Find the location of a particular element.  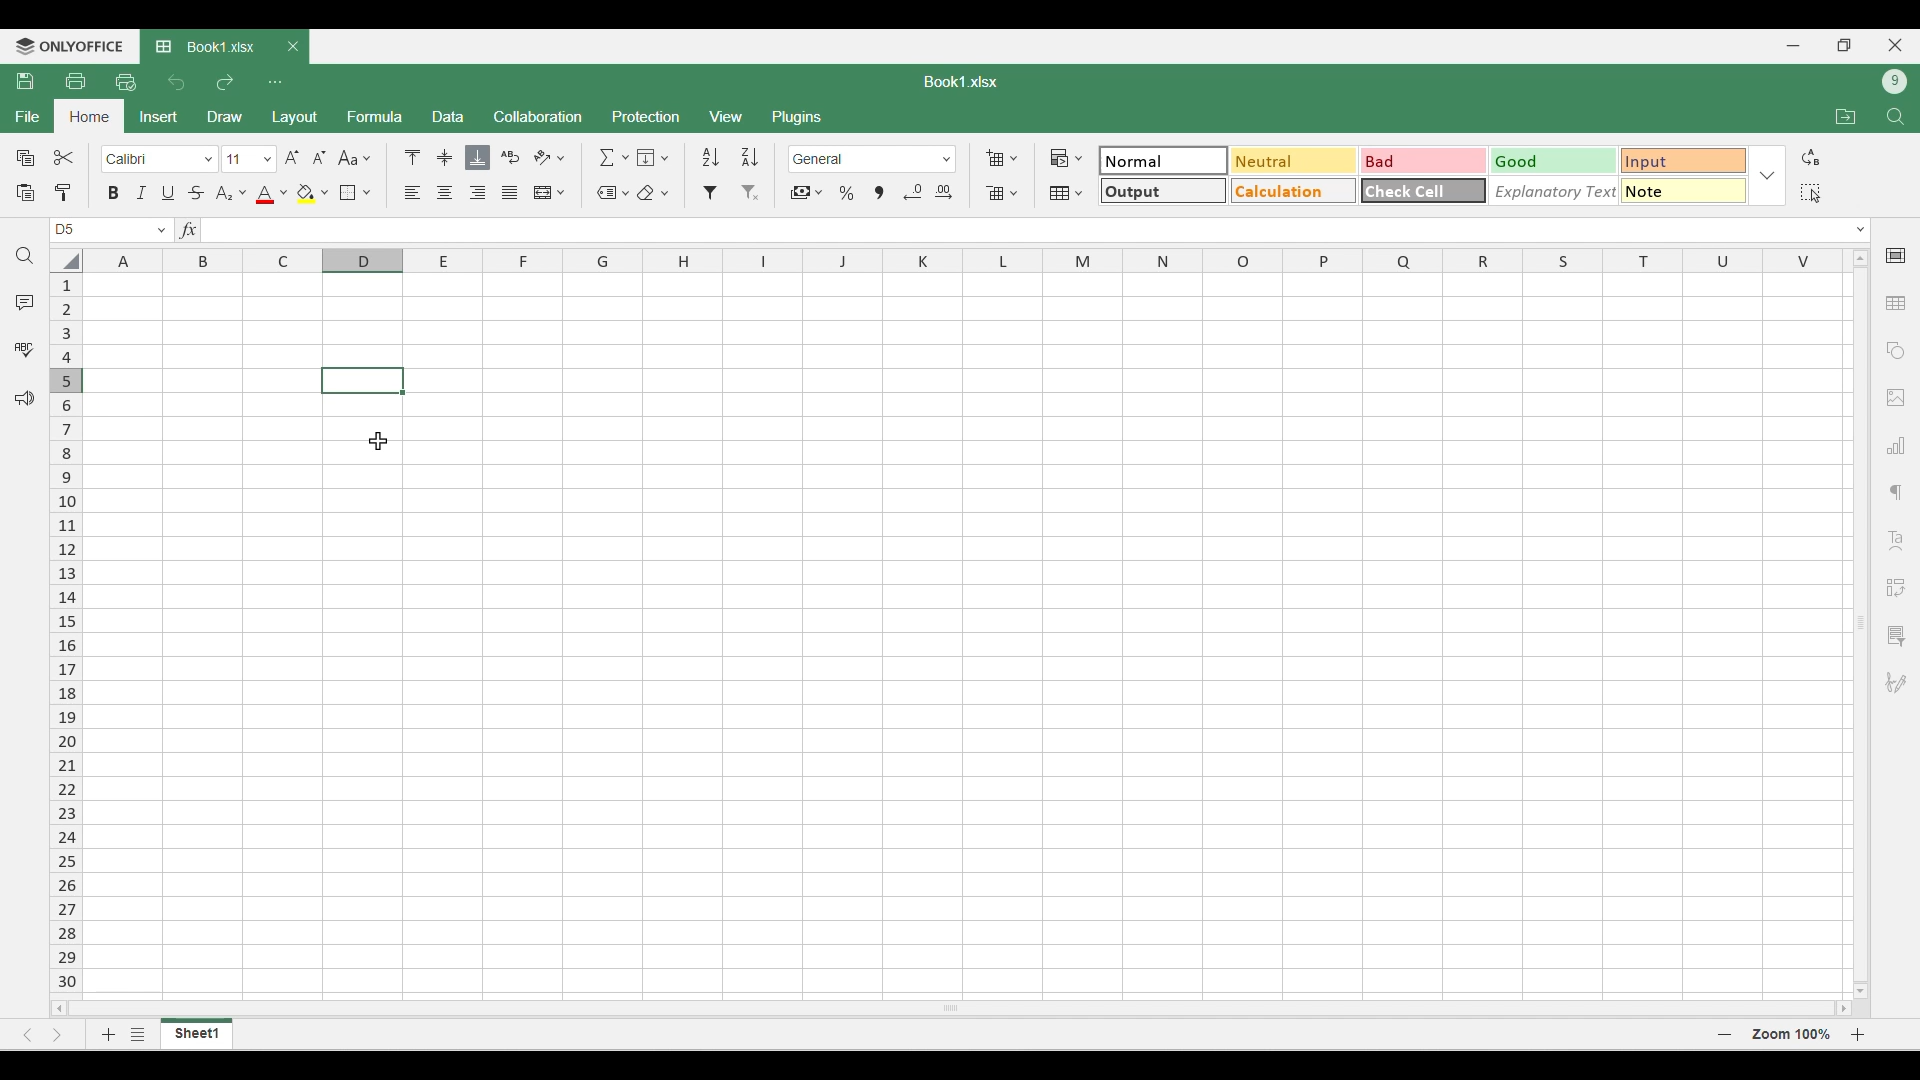

Existing rows and columns is located at coordinates (964, 636).